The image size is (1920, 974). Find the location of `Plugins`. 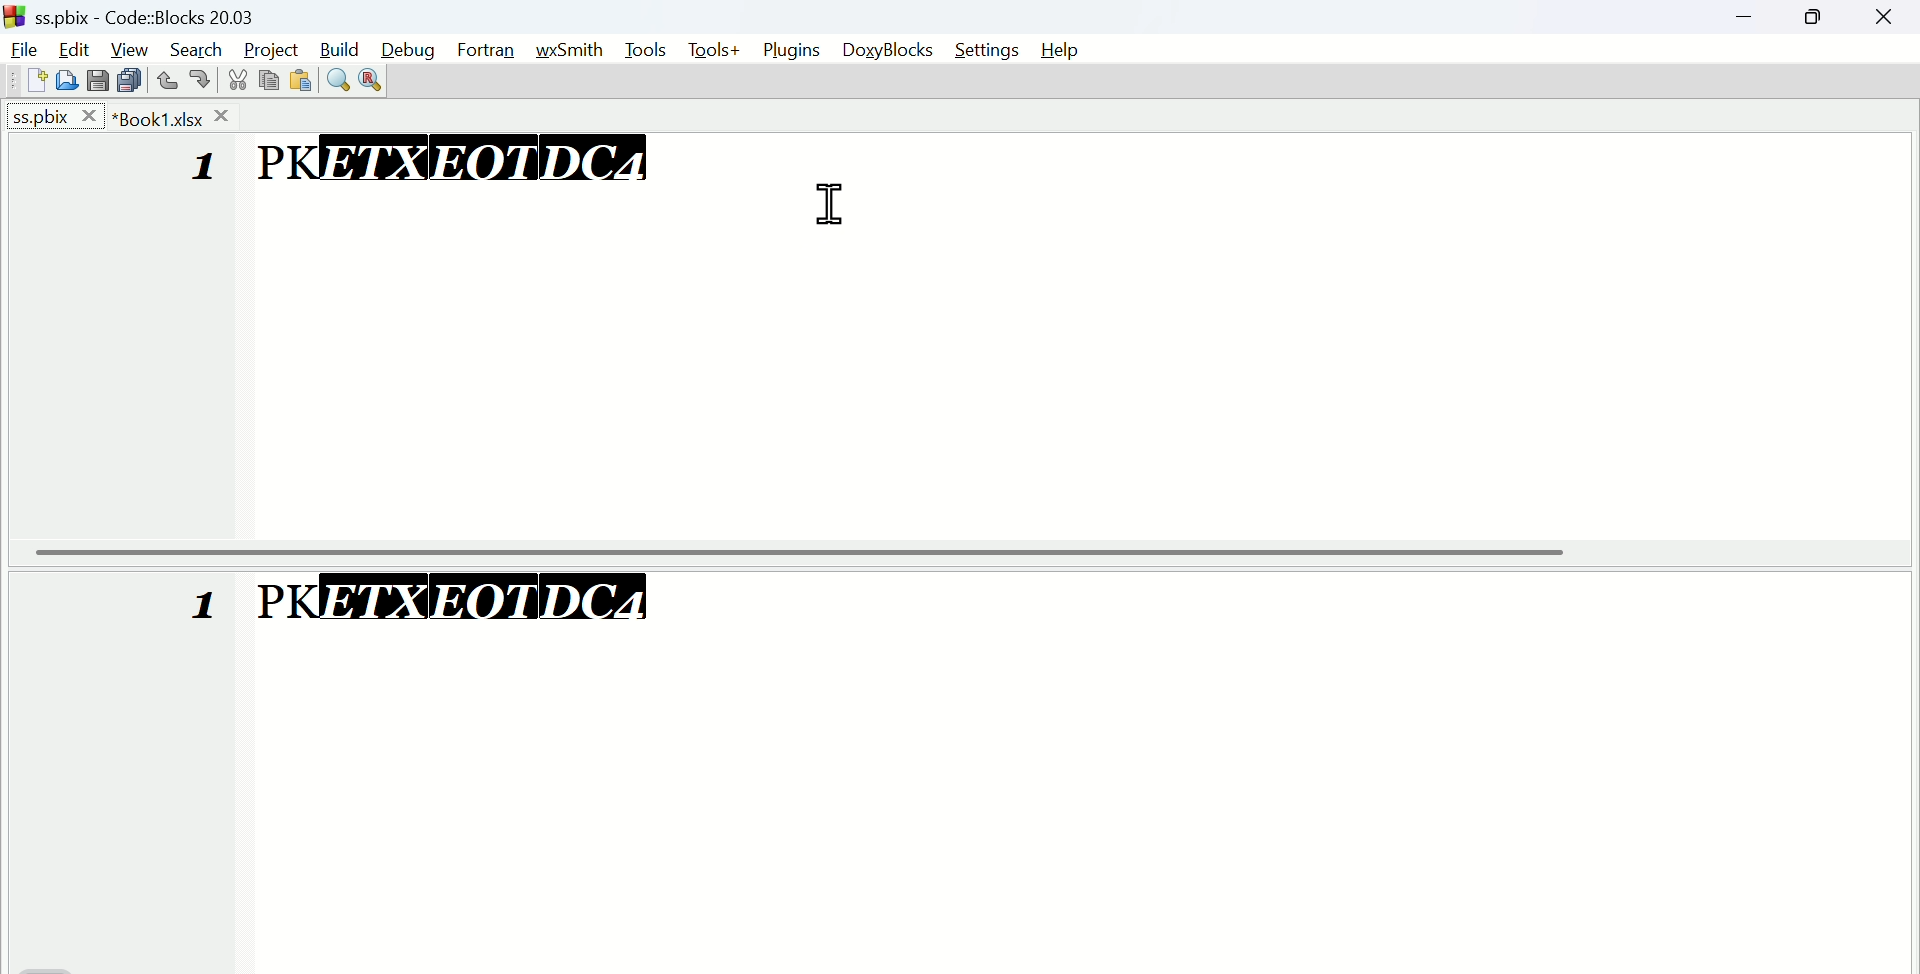

Plugins is located at coordinates (791, 51).